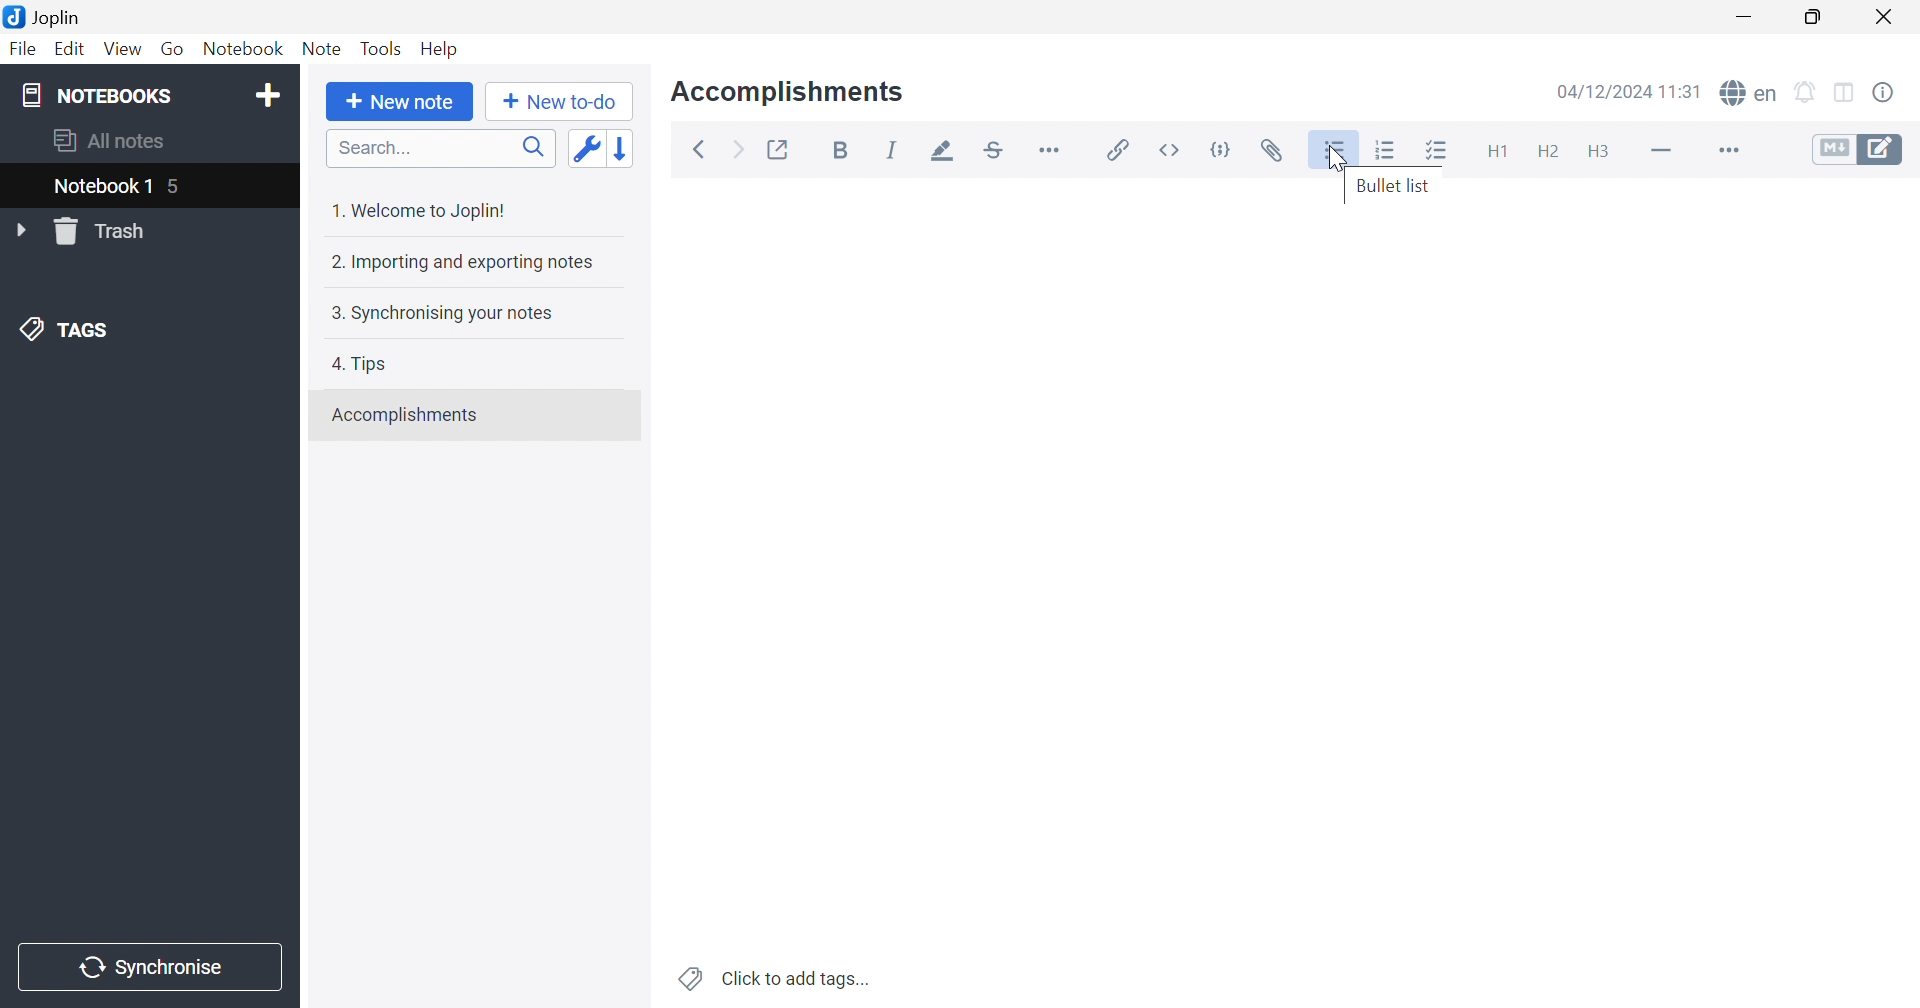 The image size is (1920, 1008). I want to click on Synchronise, so click(146, 968).